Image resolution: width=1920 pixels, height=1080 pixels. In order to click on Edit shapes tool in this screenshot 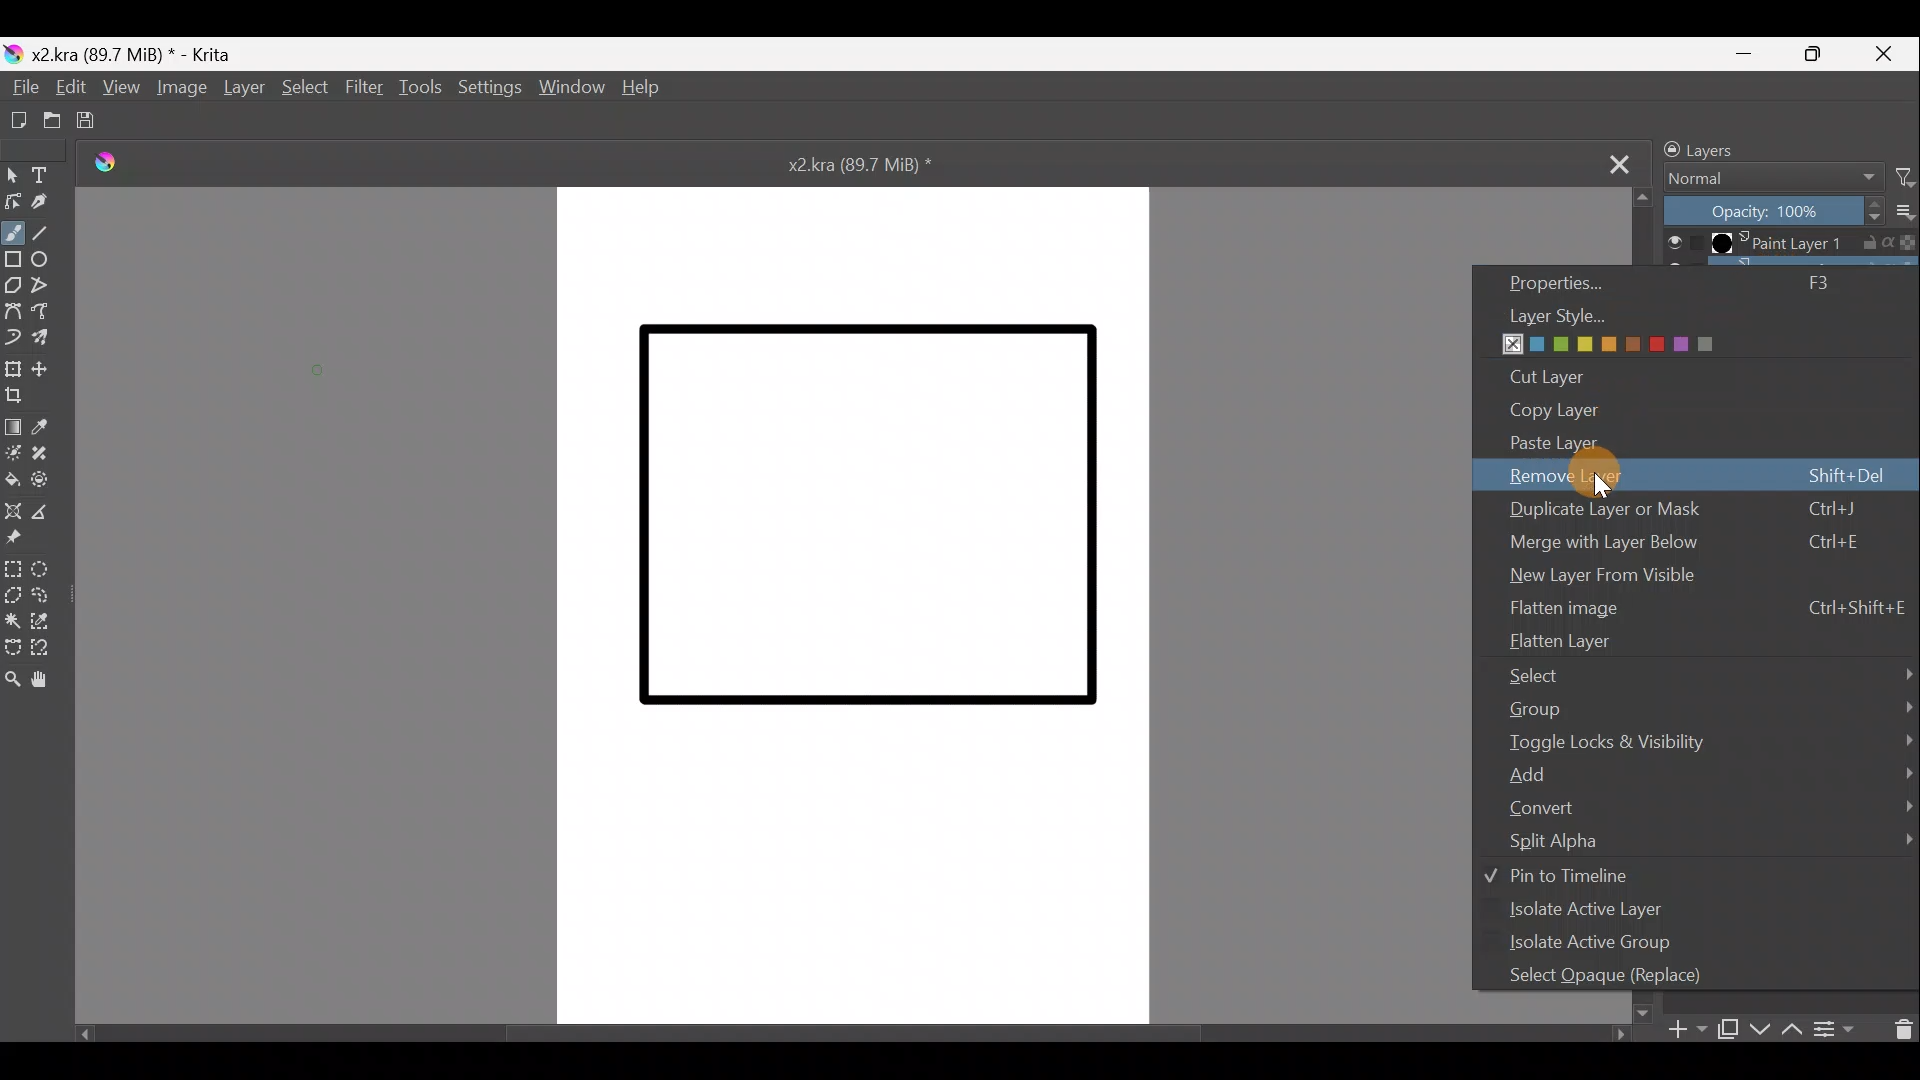, I will do `click(12, 202)`.